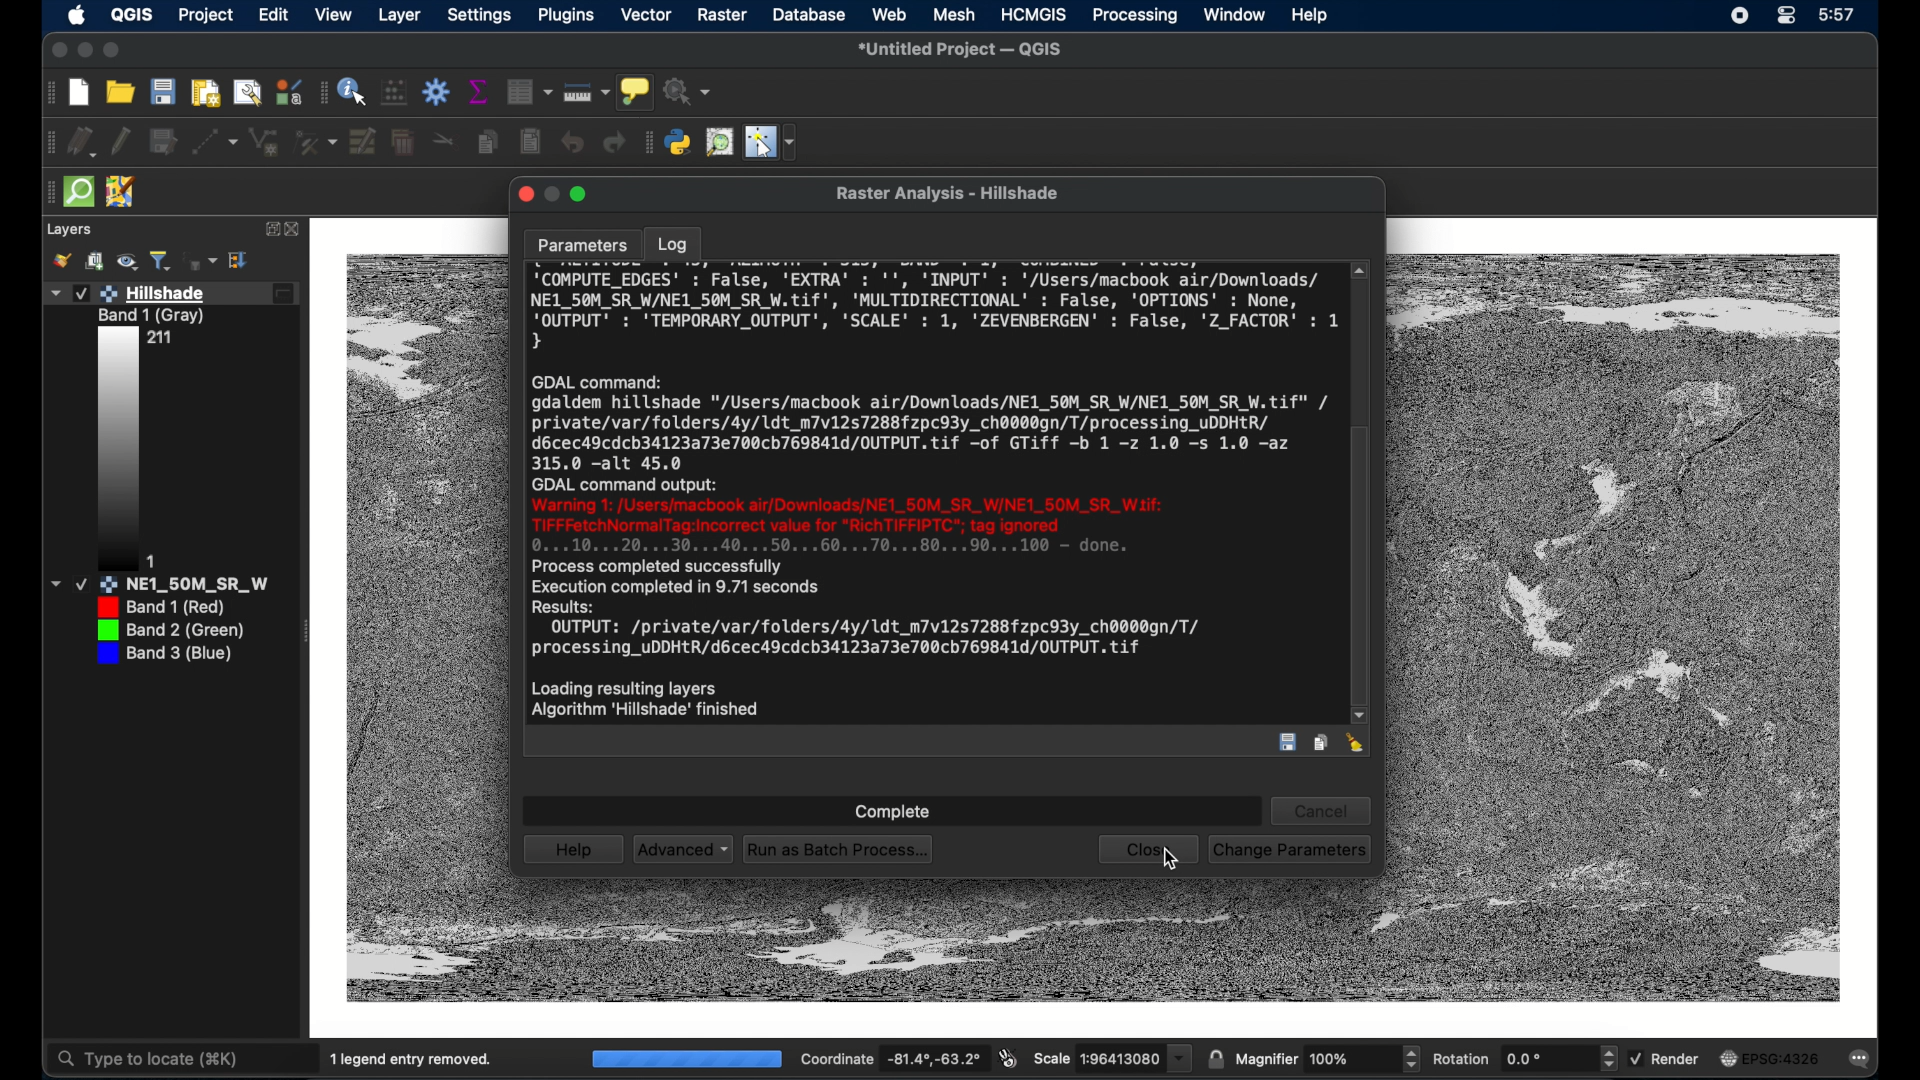 This screenshot has width=1920, height=1080. What do you see at coordinates (1362, 268) in the screenshot?
I see `scroll up arrow` at bounding box center [1362, 268].